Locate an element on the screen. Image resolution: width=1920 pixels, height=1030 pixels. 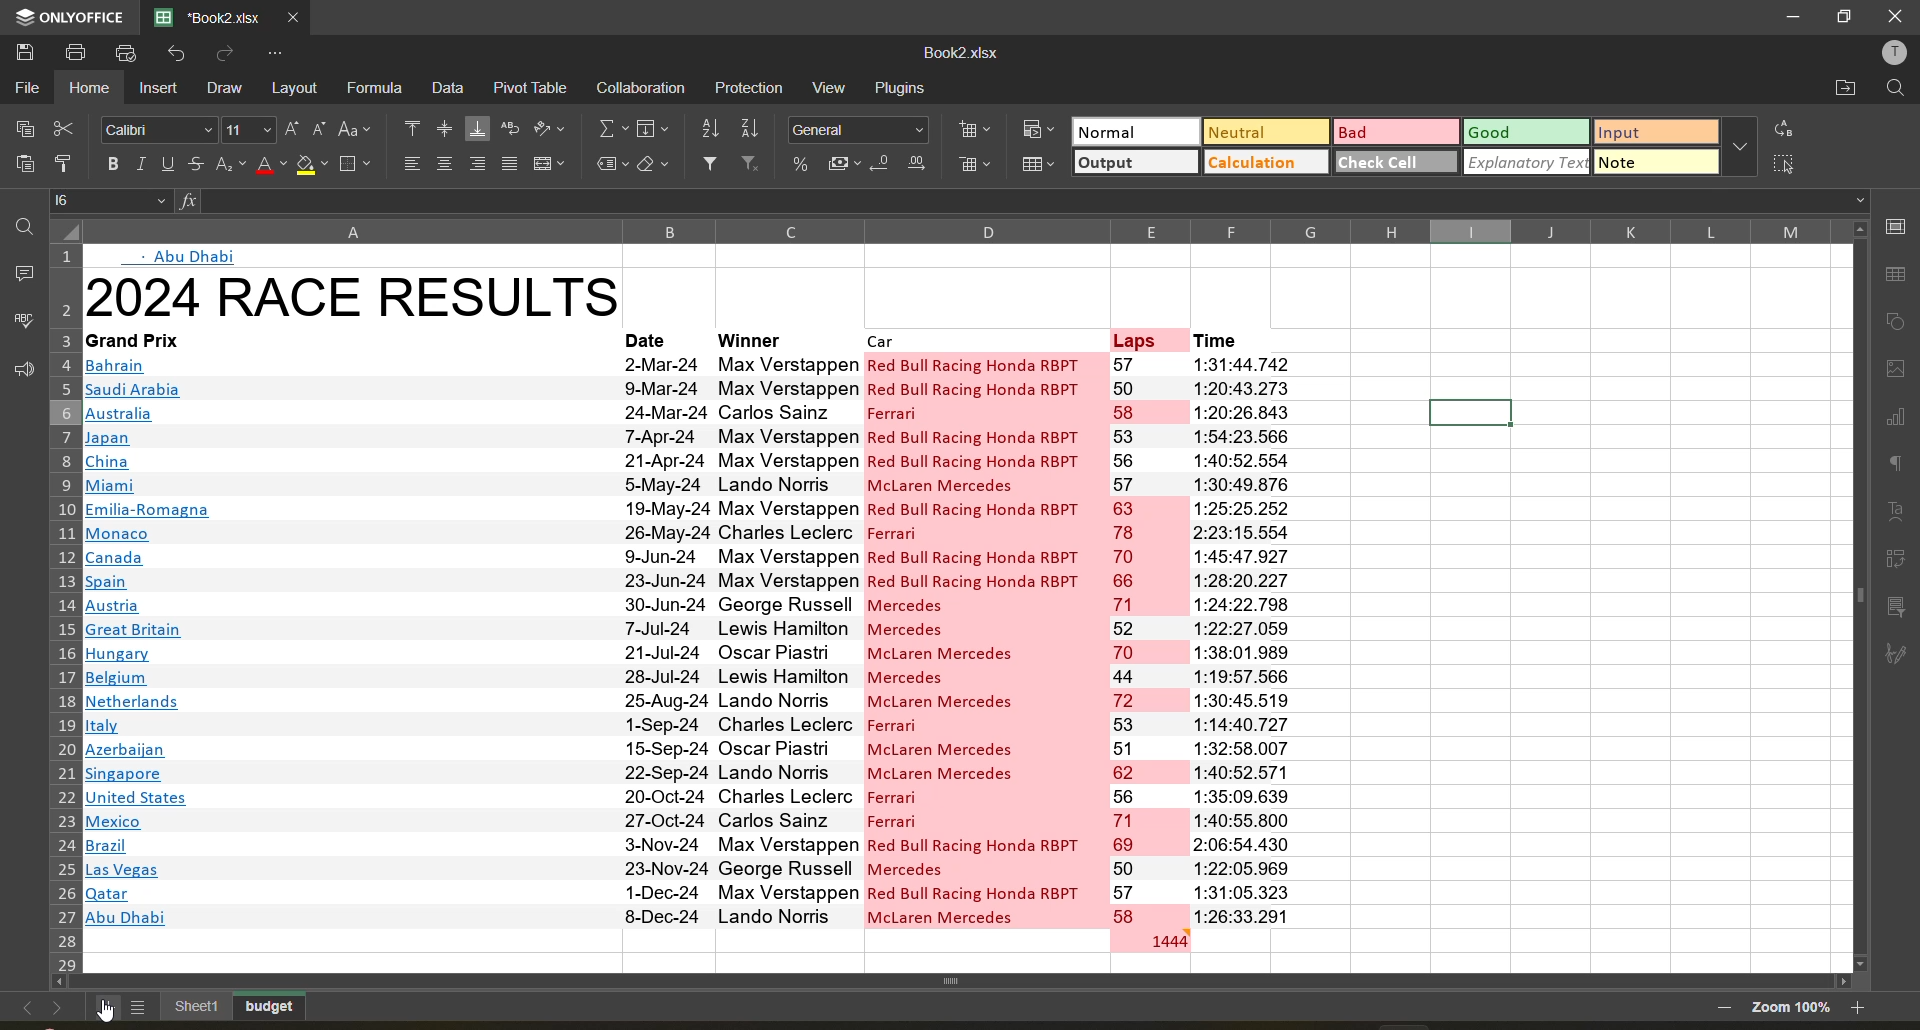
comments is located at coordinates (25, 270).